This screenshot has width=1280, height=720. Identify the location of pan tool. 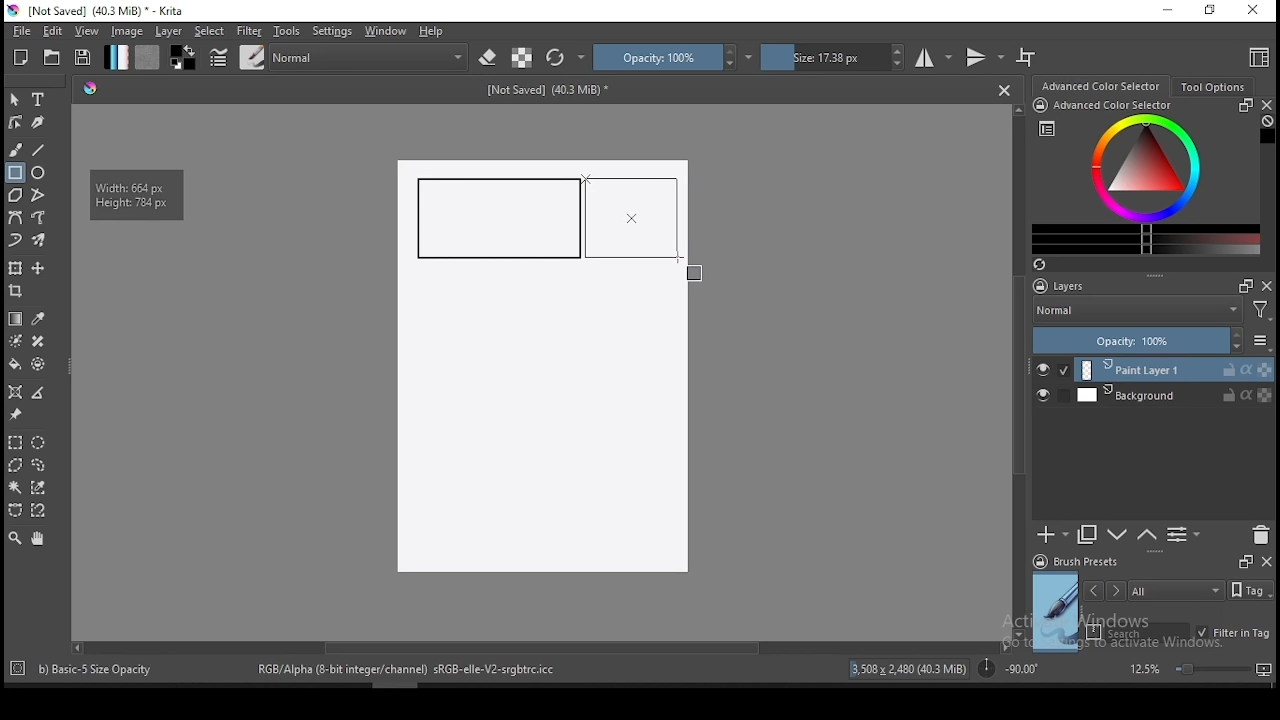
(36, 539).